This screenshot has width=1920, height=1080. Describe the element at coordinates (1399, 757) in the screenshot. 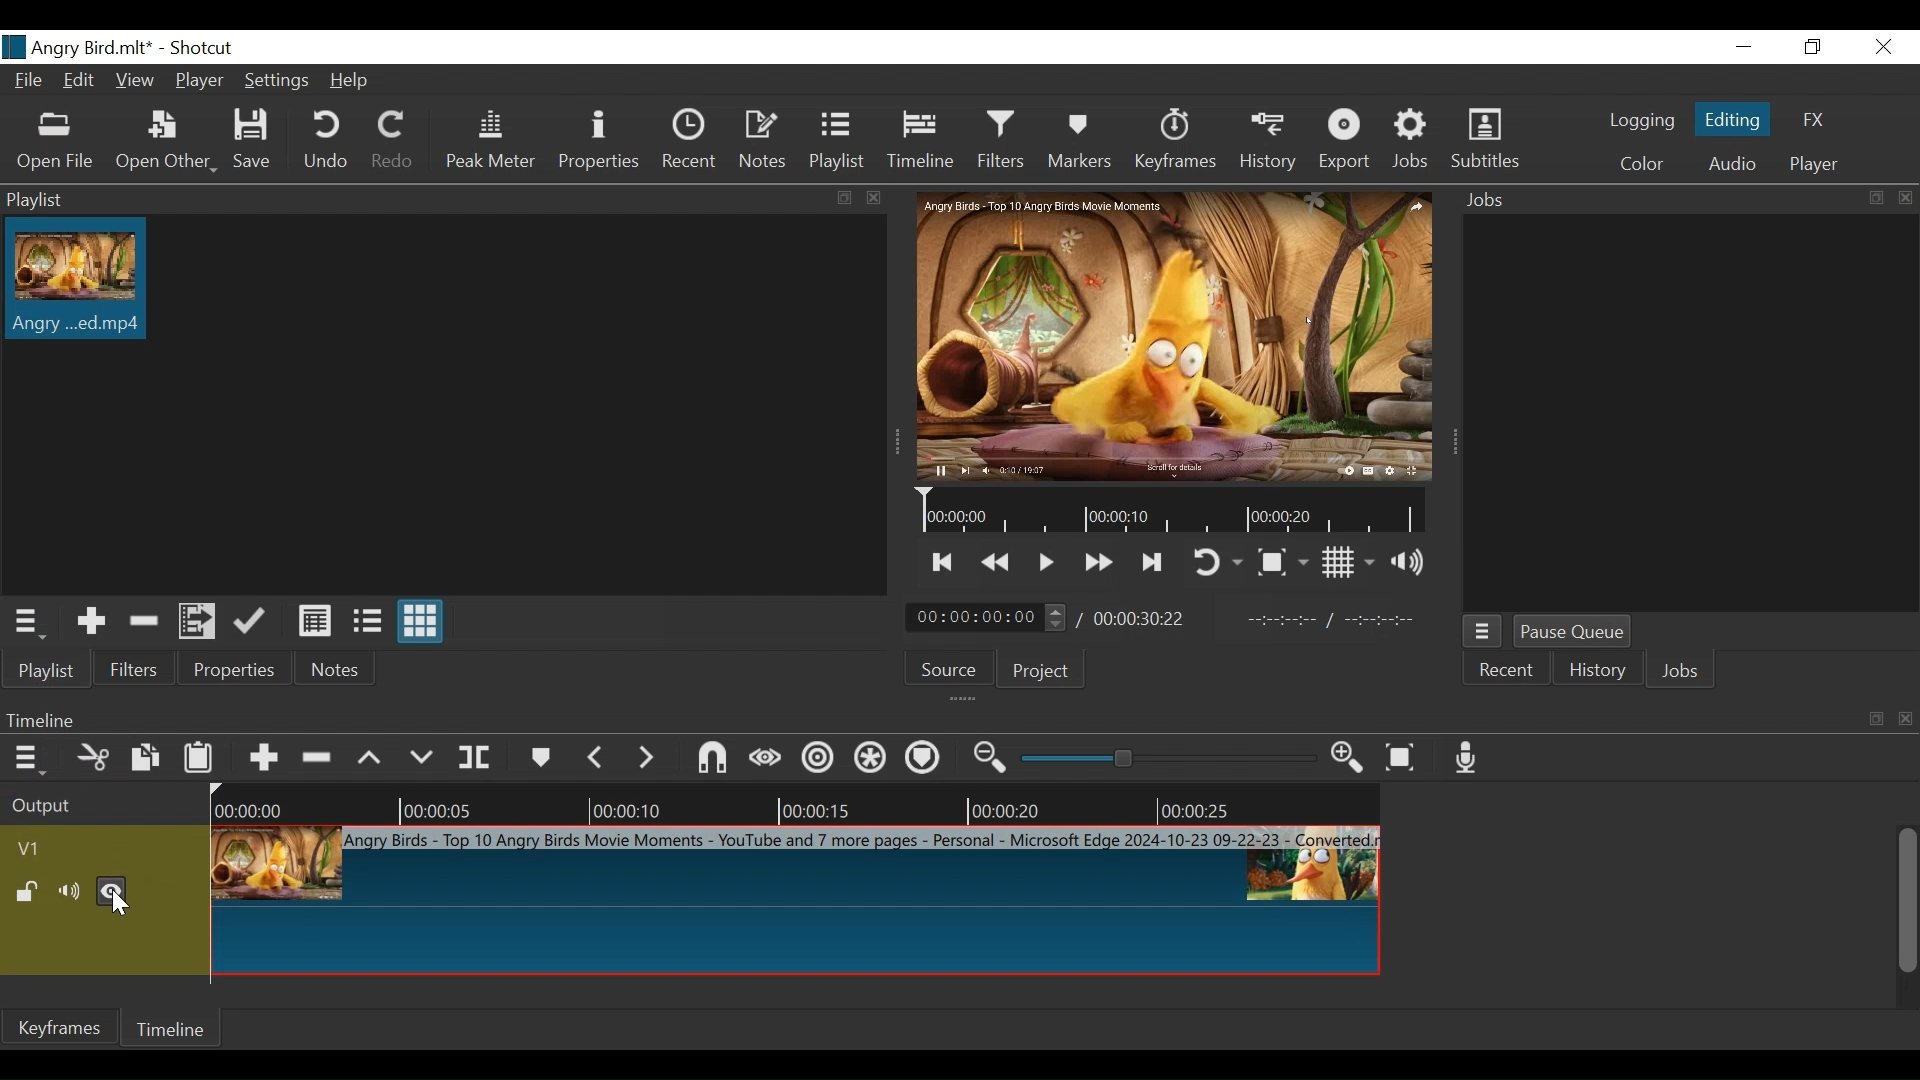

I see `Zoom timeline fit` at that location.